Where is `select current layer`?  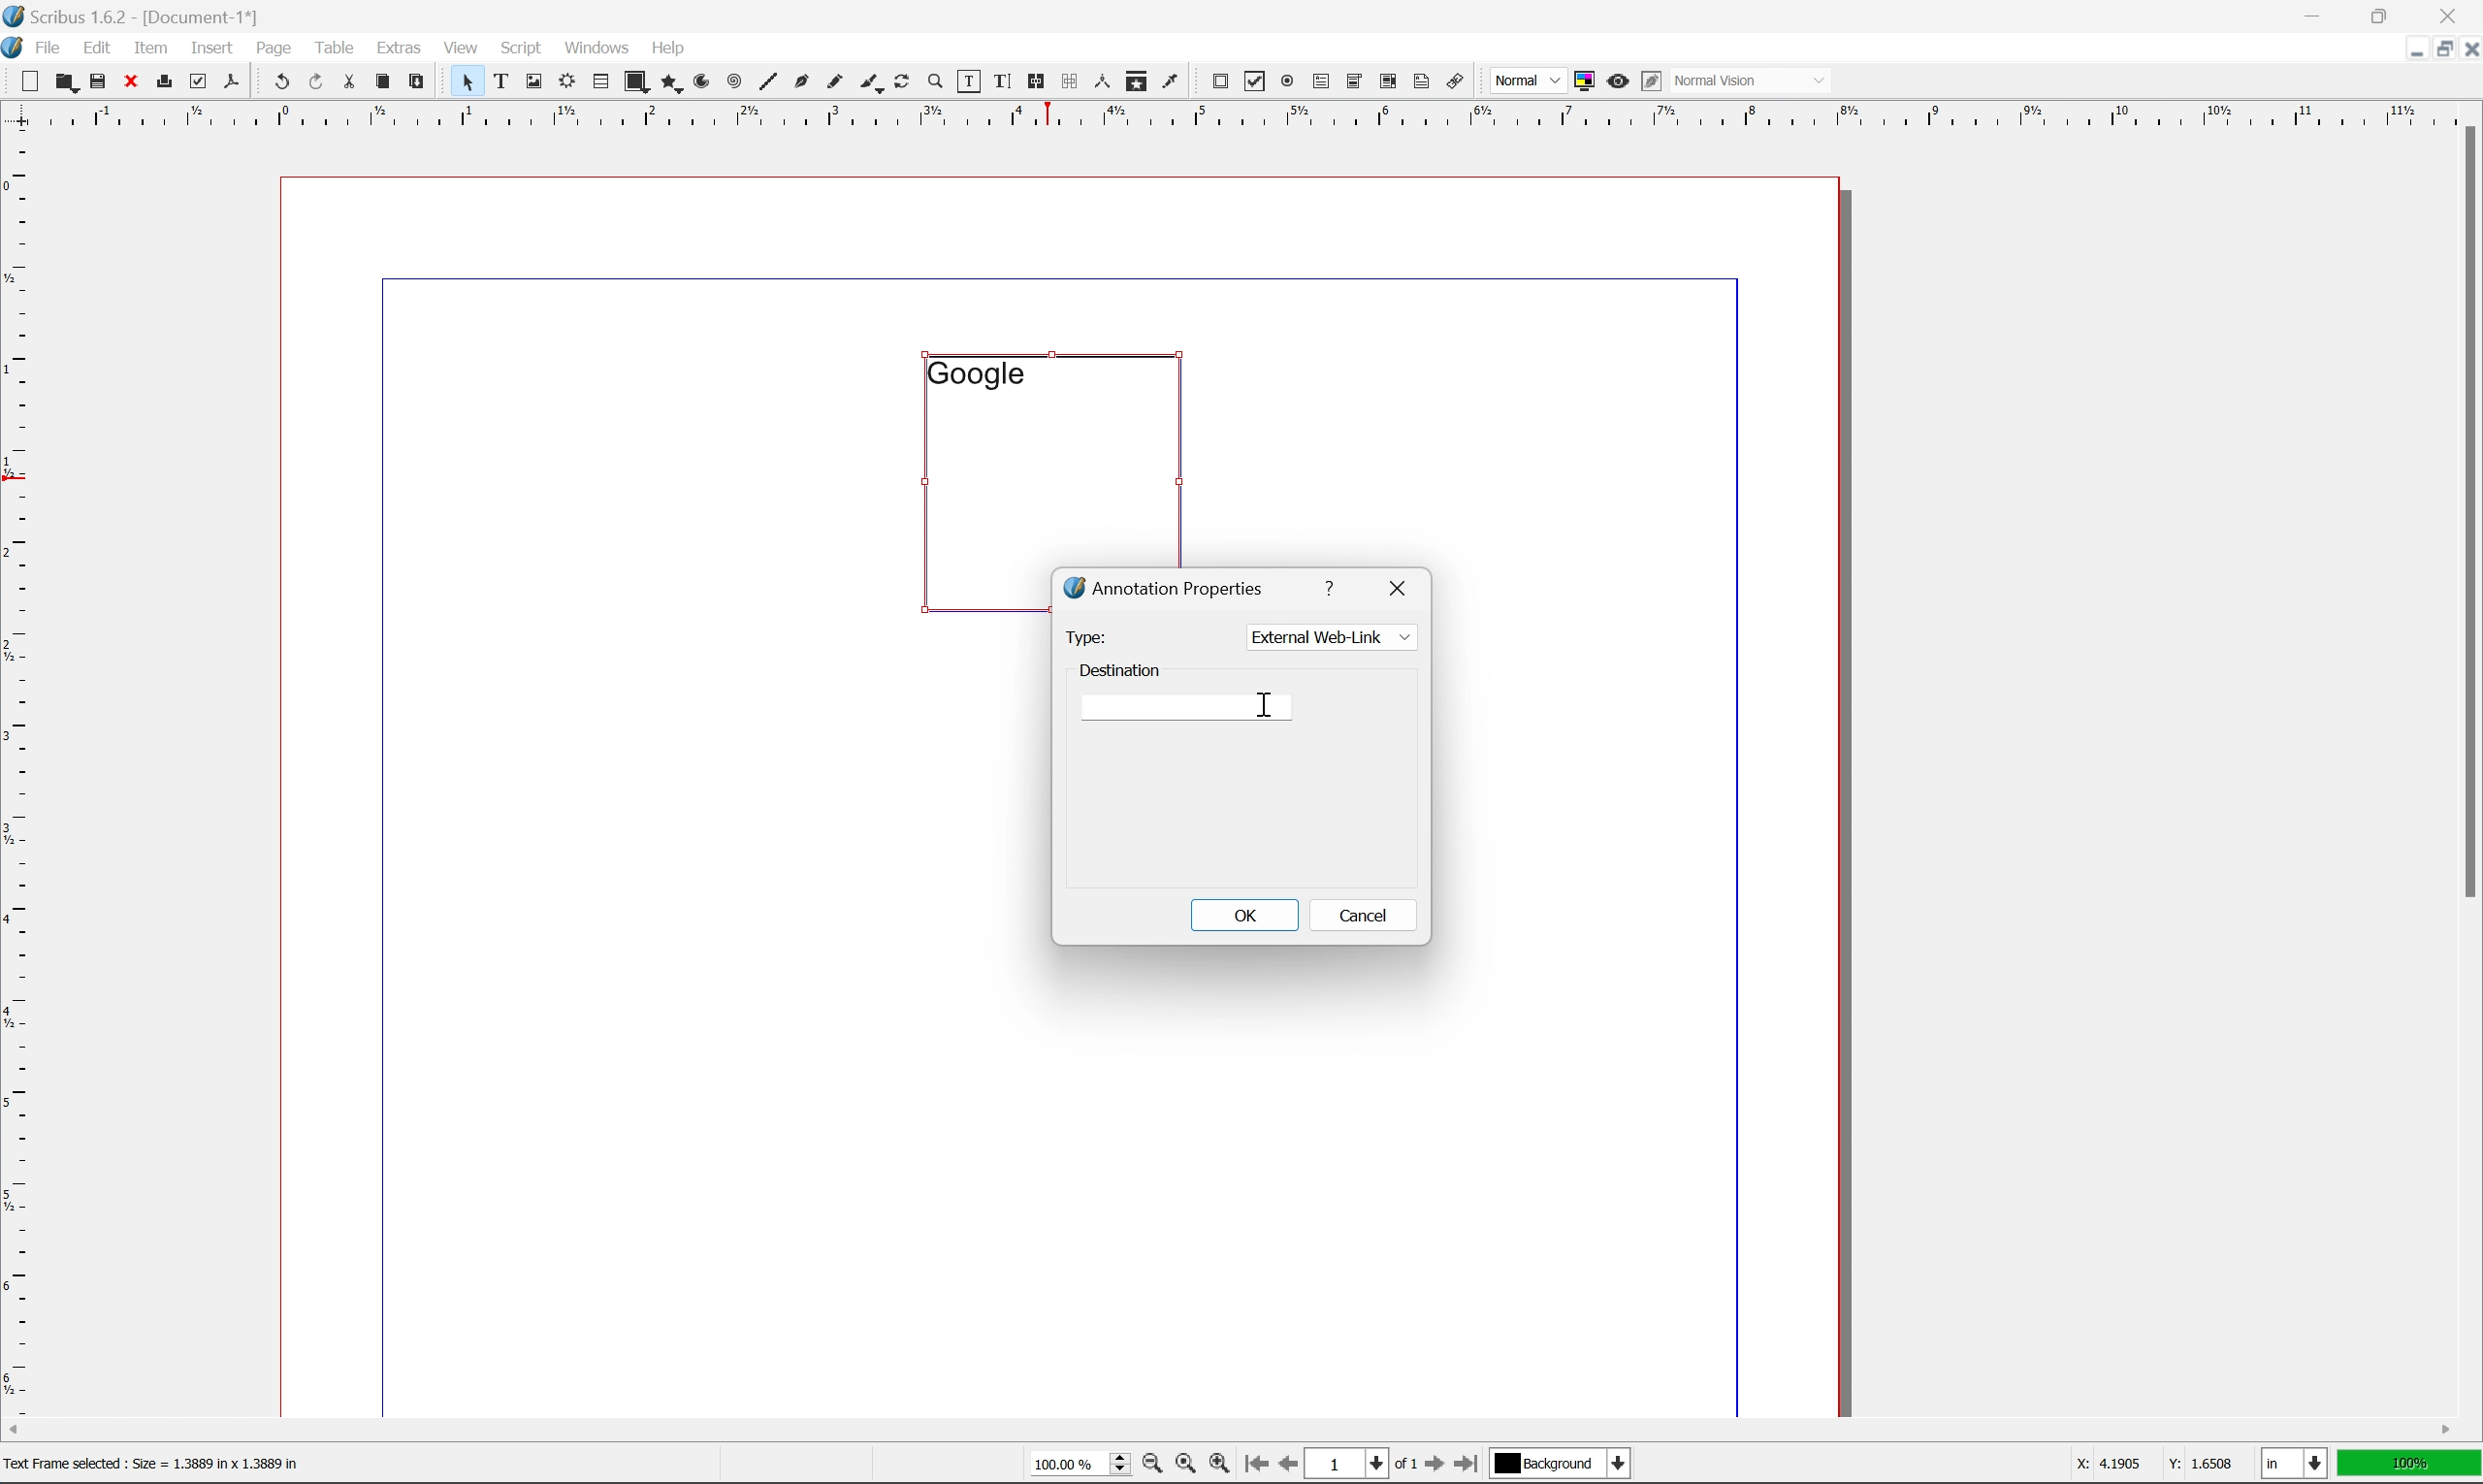
select current layer is located at coordinates (1557, 1464).